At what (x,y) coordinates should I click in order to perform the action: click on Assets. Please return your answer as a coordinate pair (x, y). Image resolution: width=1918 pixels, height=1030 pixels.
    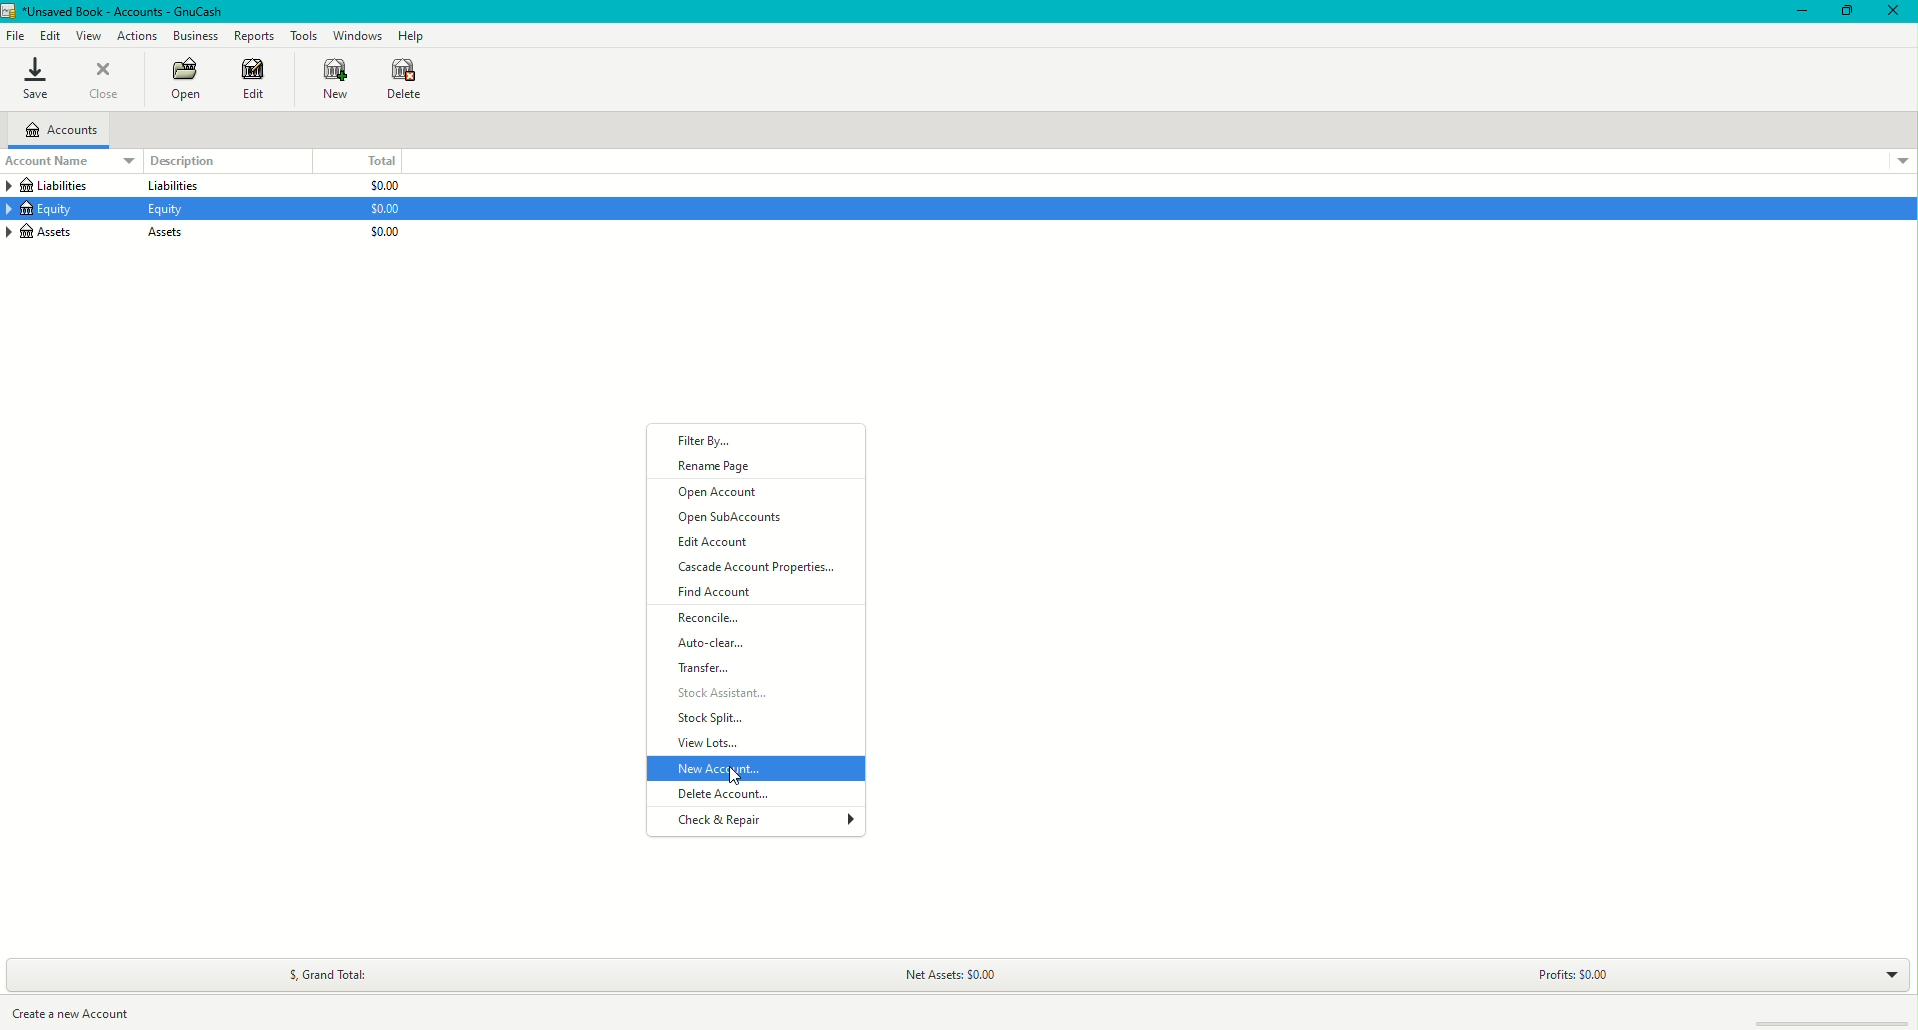
    Looking at the image, I should click on (168, 233).